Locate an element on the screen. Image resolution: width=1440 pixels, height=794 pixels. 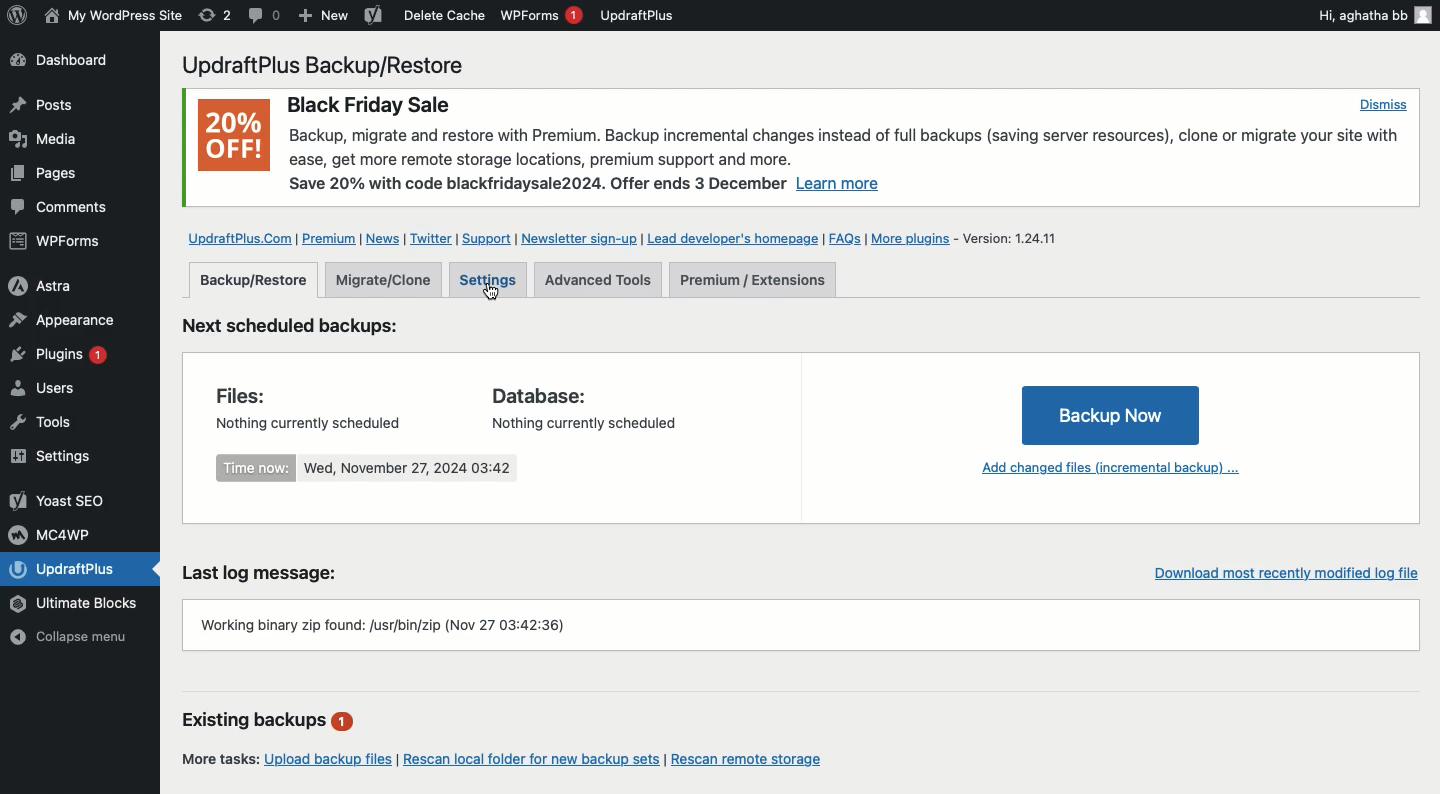
Add changed files incremental backup is located at coordinates (1120, 468).